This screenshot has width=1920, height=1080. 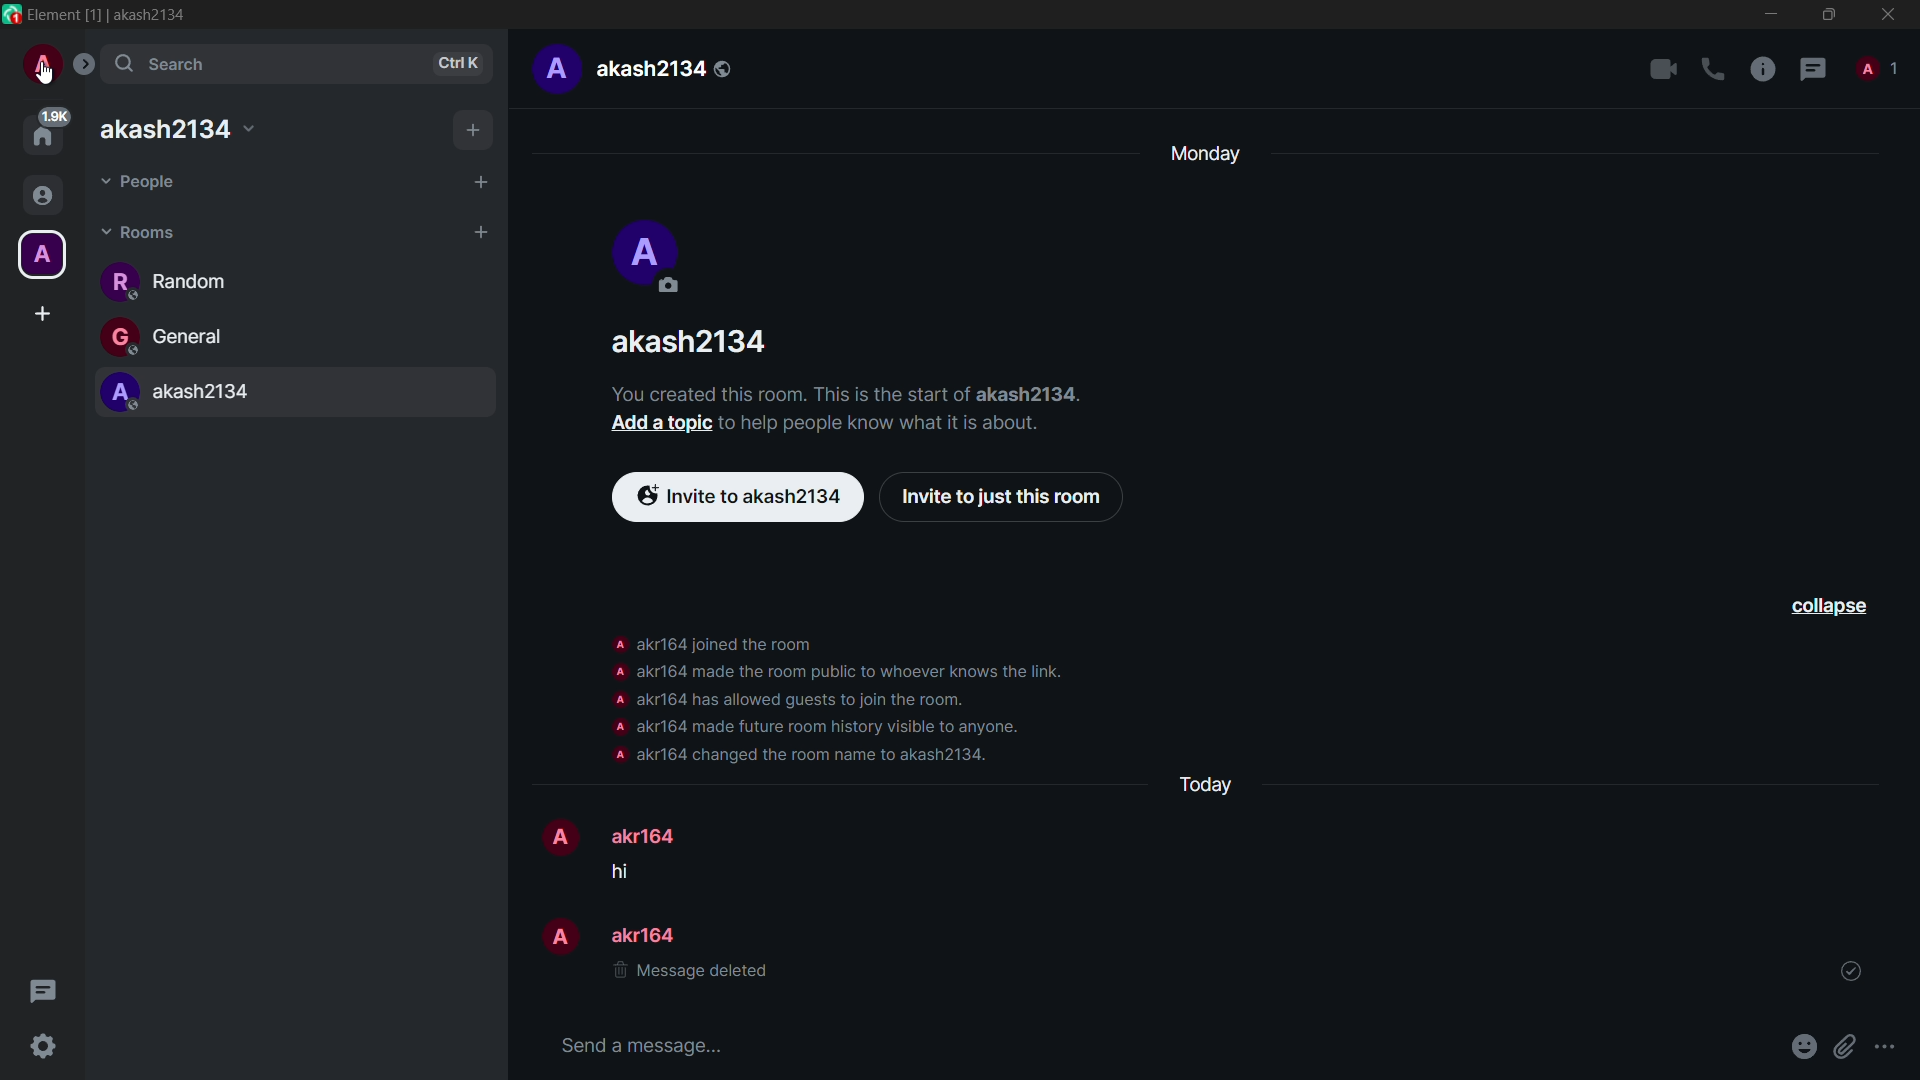 I want to click on akash2134, so click(x=665, y=69).